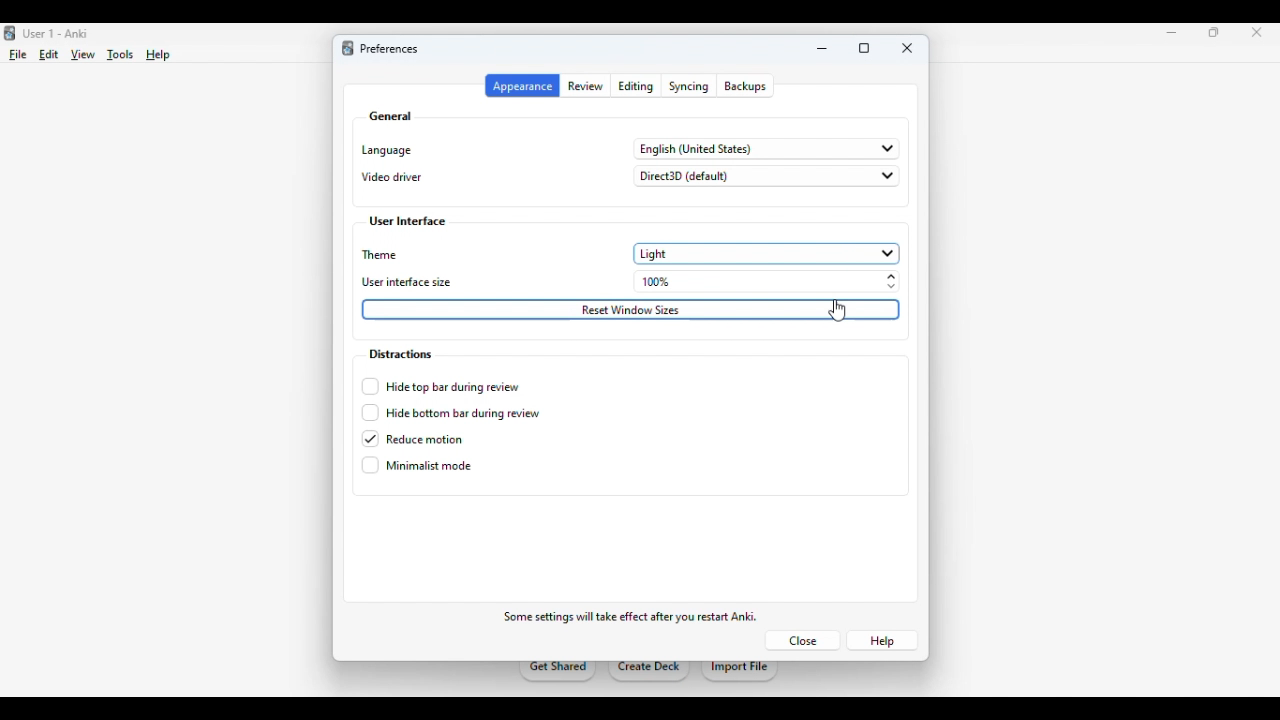 The height and width of the screenshot is (720, 1280). I want to click on close, so click(802, 640).